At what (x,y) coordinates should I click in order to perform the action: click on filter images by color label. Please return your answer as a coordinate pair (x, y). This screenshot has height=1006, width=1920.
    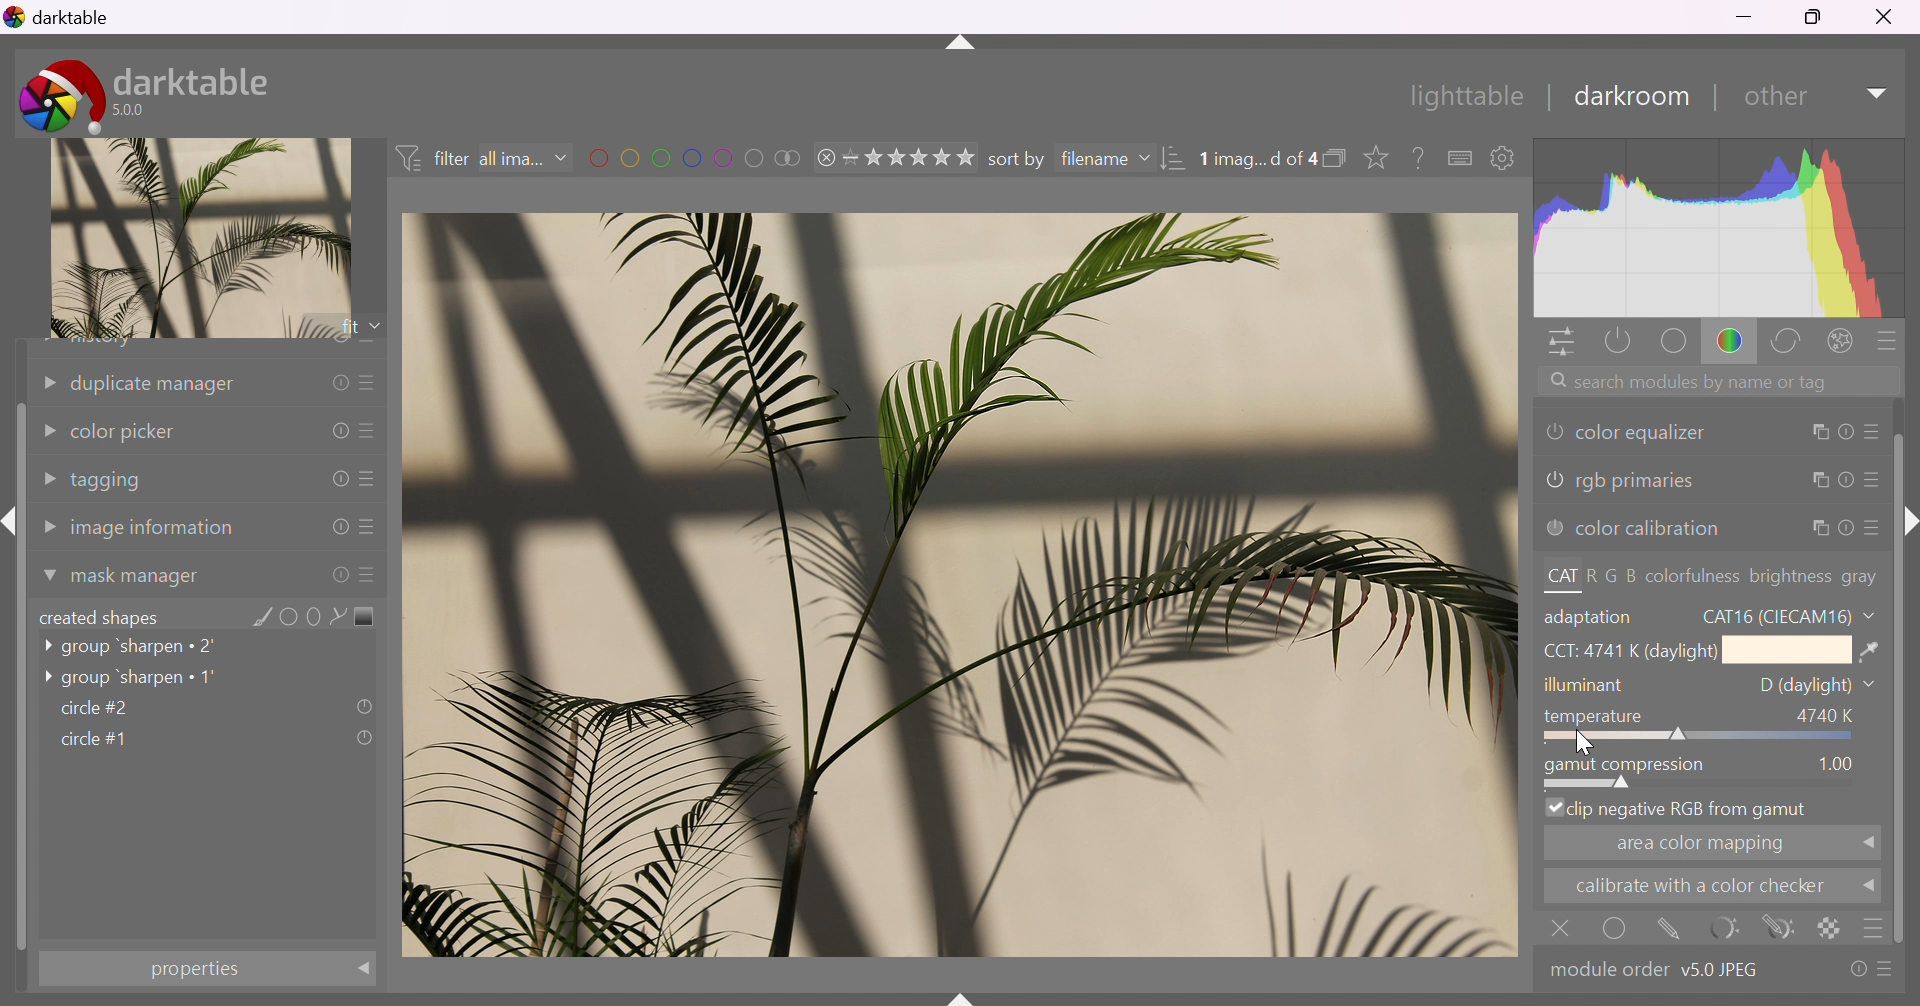
    Looking at the image, I should click on (694, 159).